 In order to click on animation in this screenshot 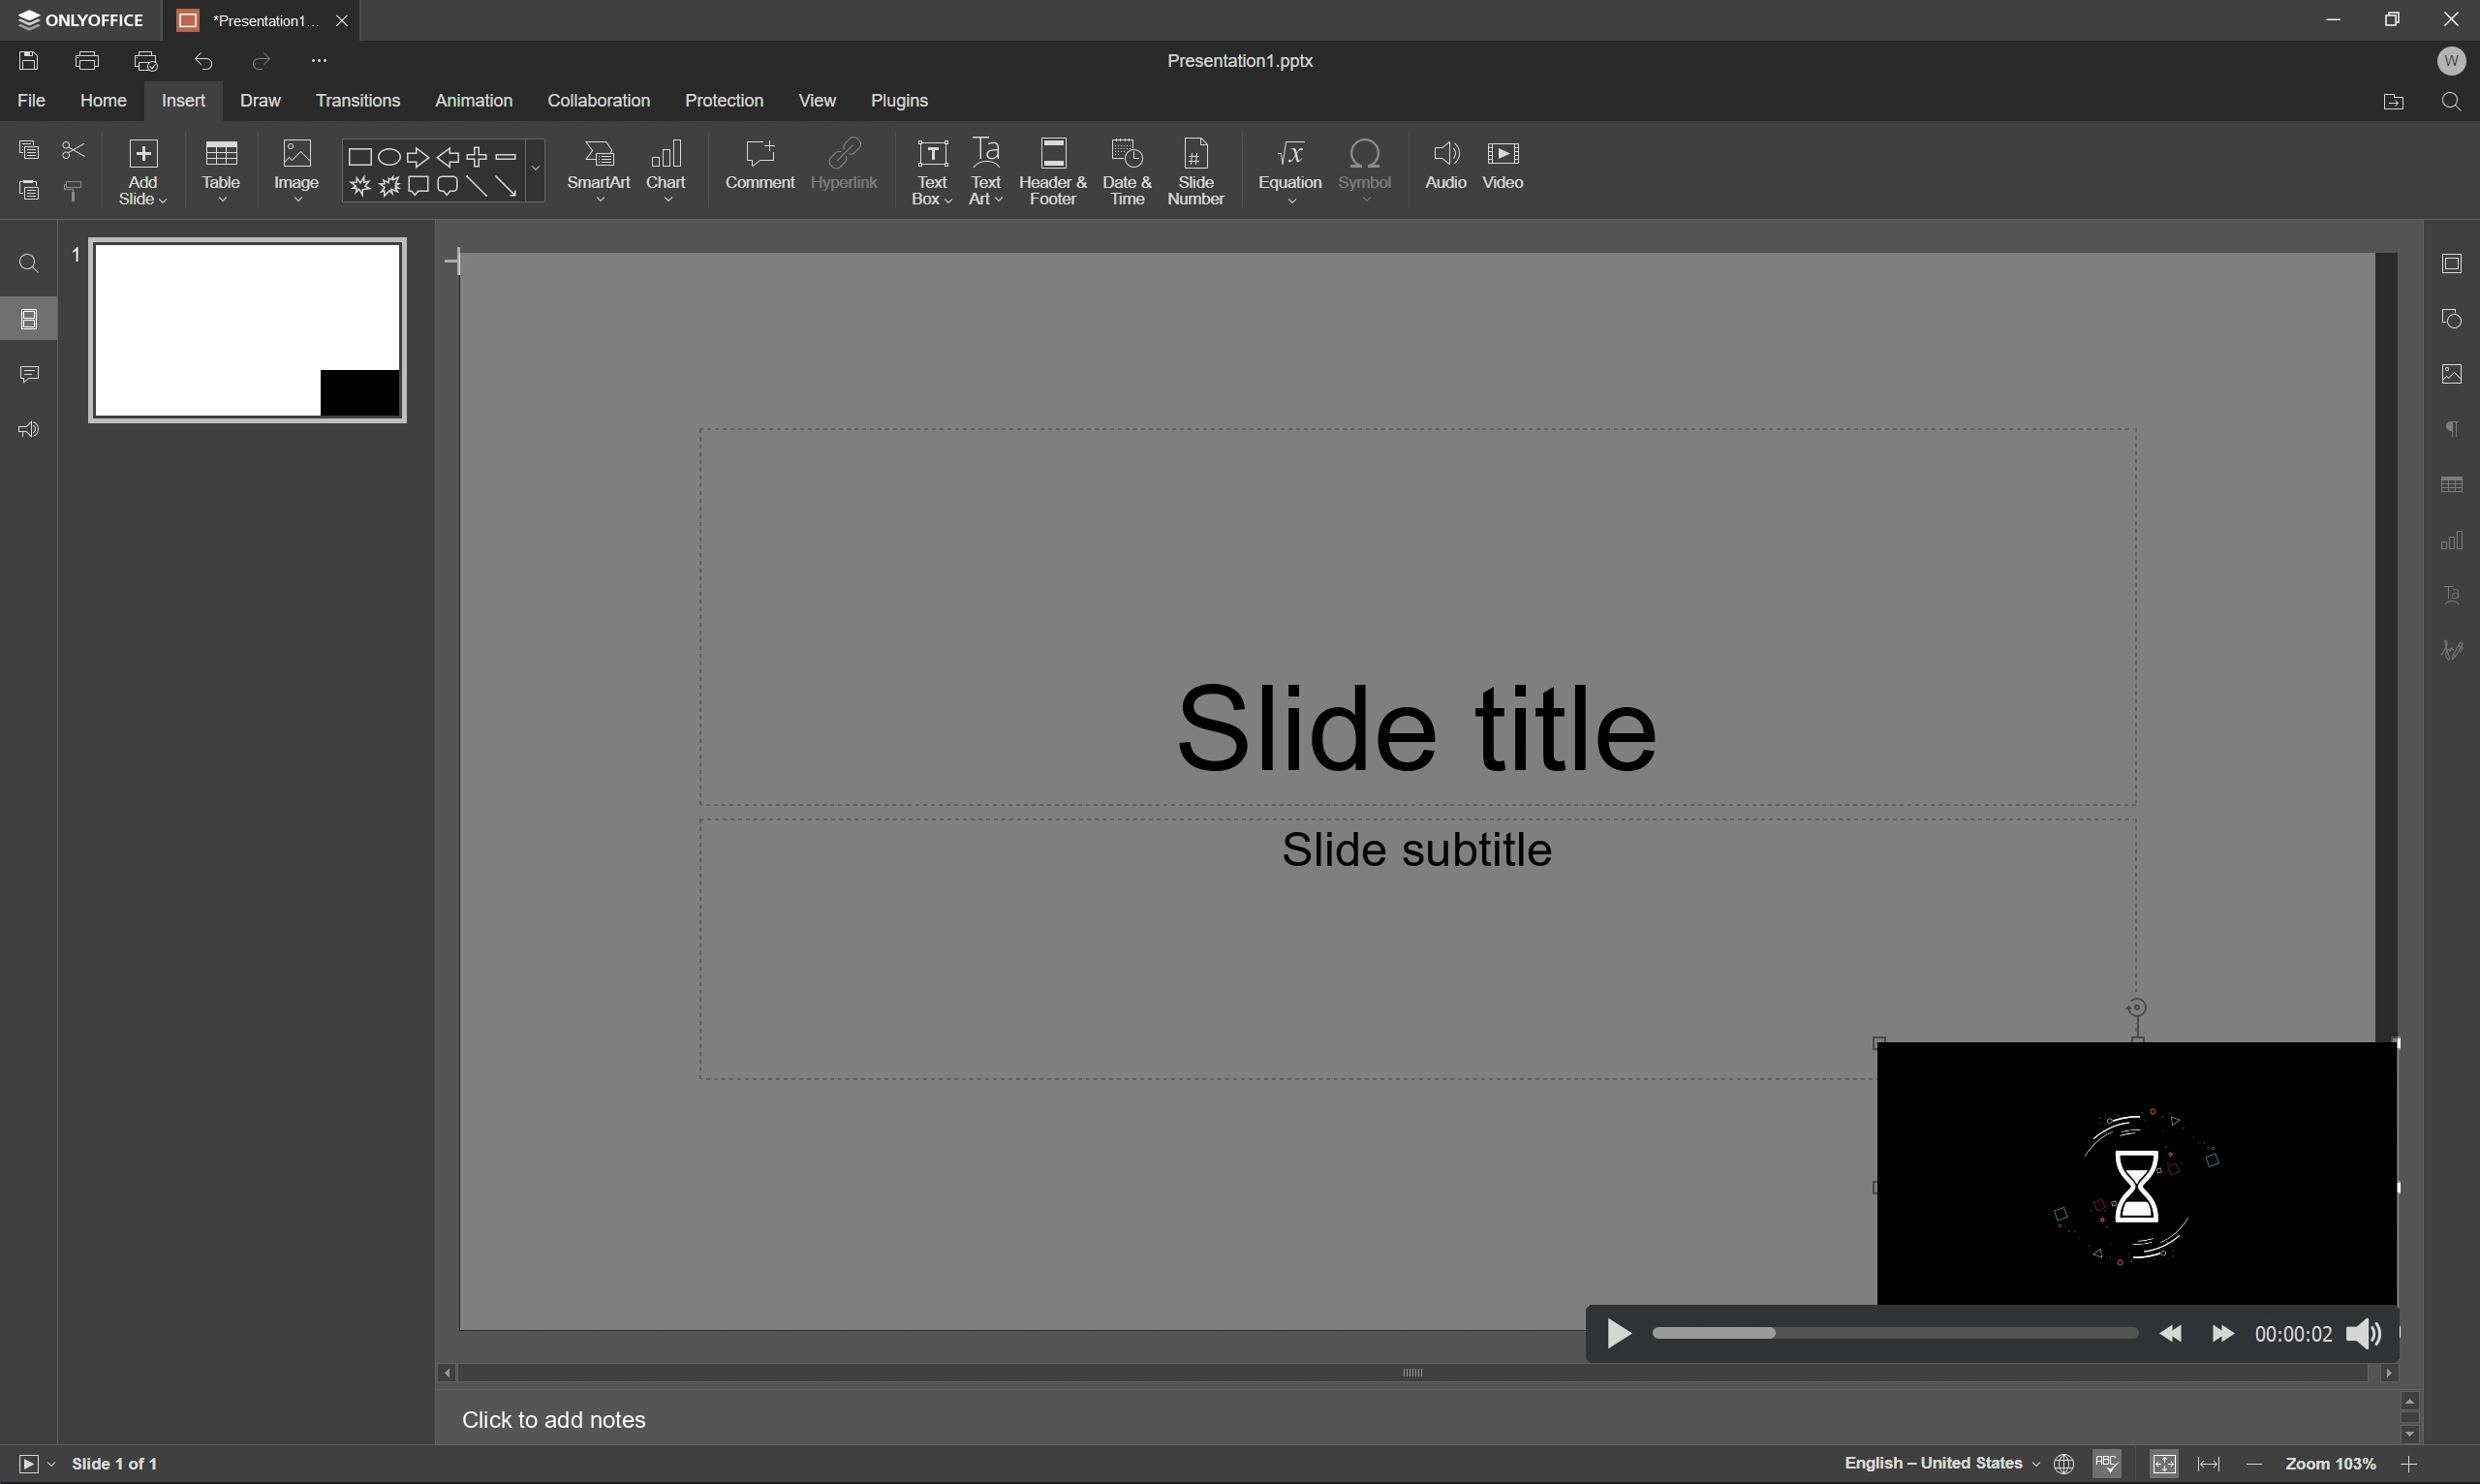, I will do `click(478, 101)`.